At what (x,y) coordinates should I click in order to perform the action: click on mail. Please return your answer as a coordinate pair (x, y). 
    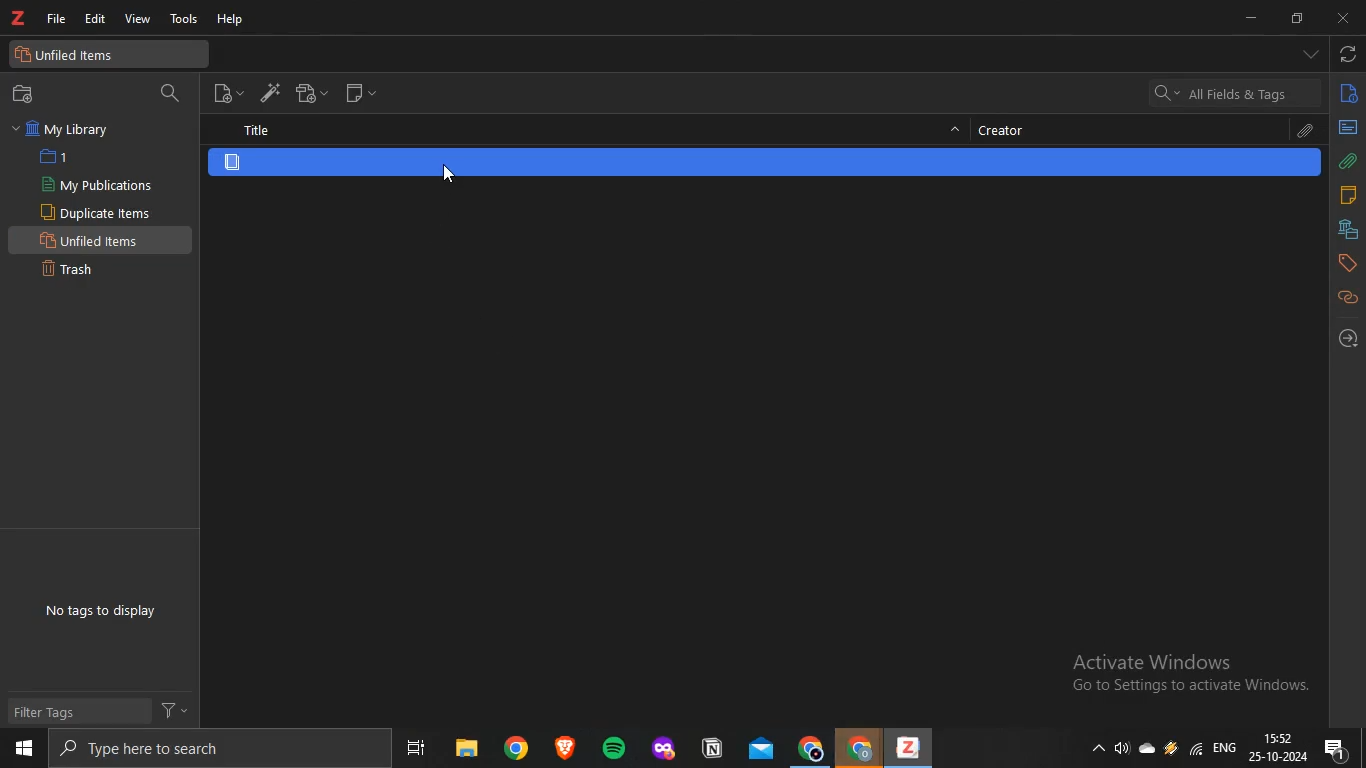
    Looking at the image, I should click on (763, 748).